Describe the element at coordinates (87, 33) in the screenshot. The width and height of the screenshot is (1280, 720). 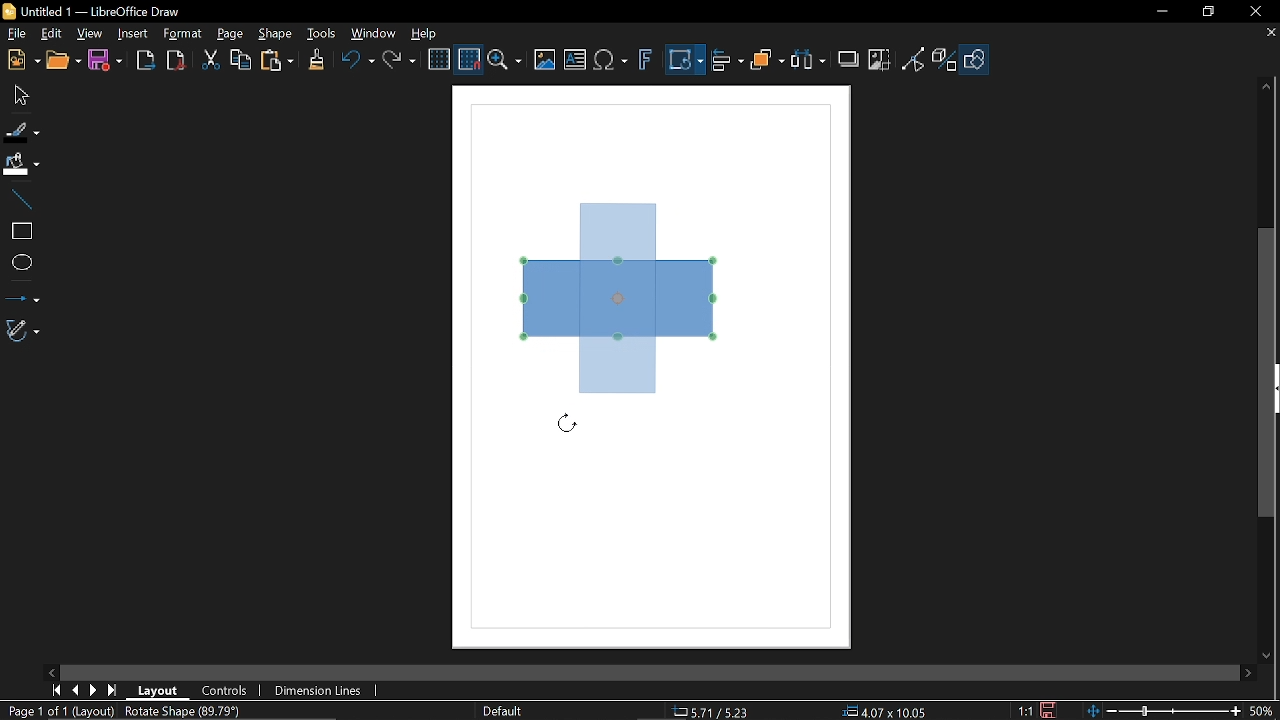
I see `View` at that location.